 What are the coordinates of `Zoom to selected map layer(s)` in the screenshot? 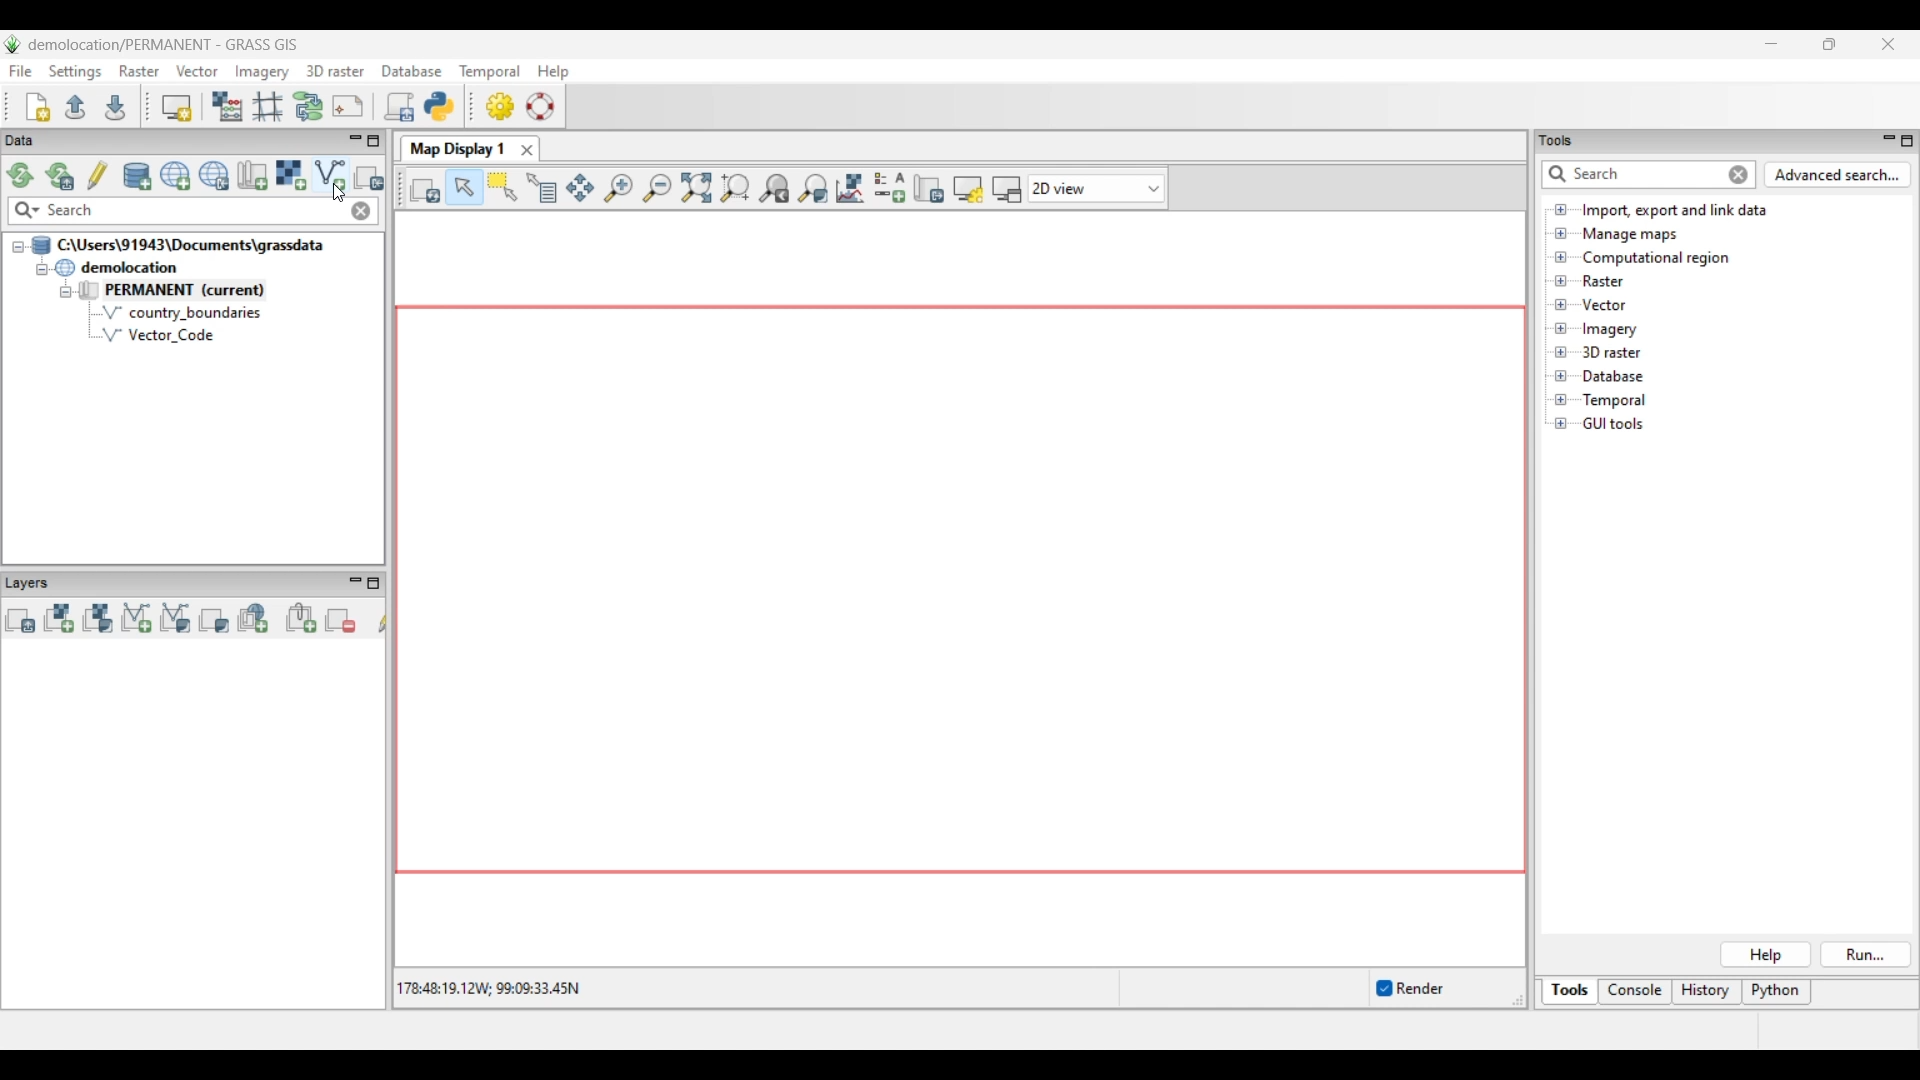 It's located at (696, 188).